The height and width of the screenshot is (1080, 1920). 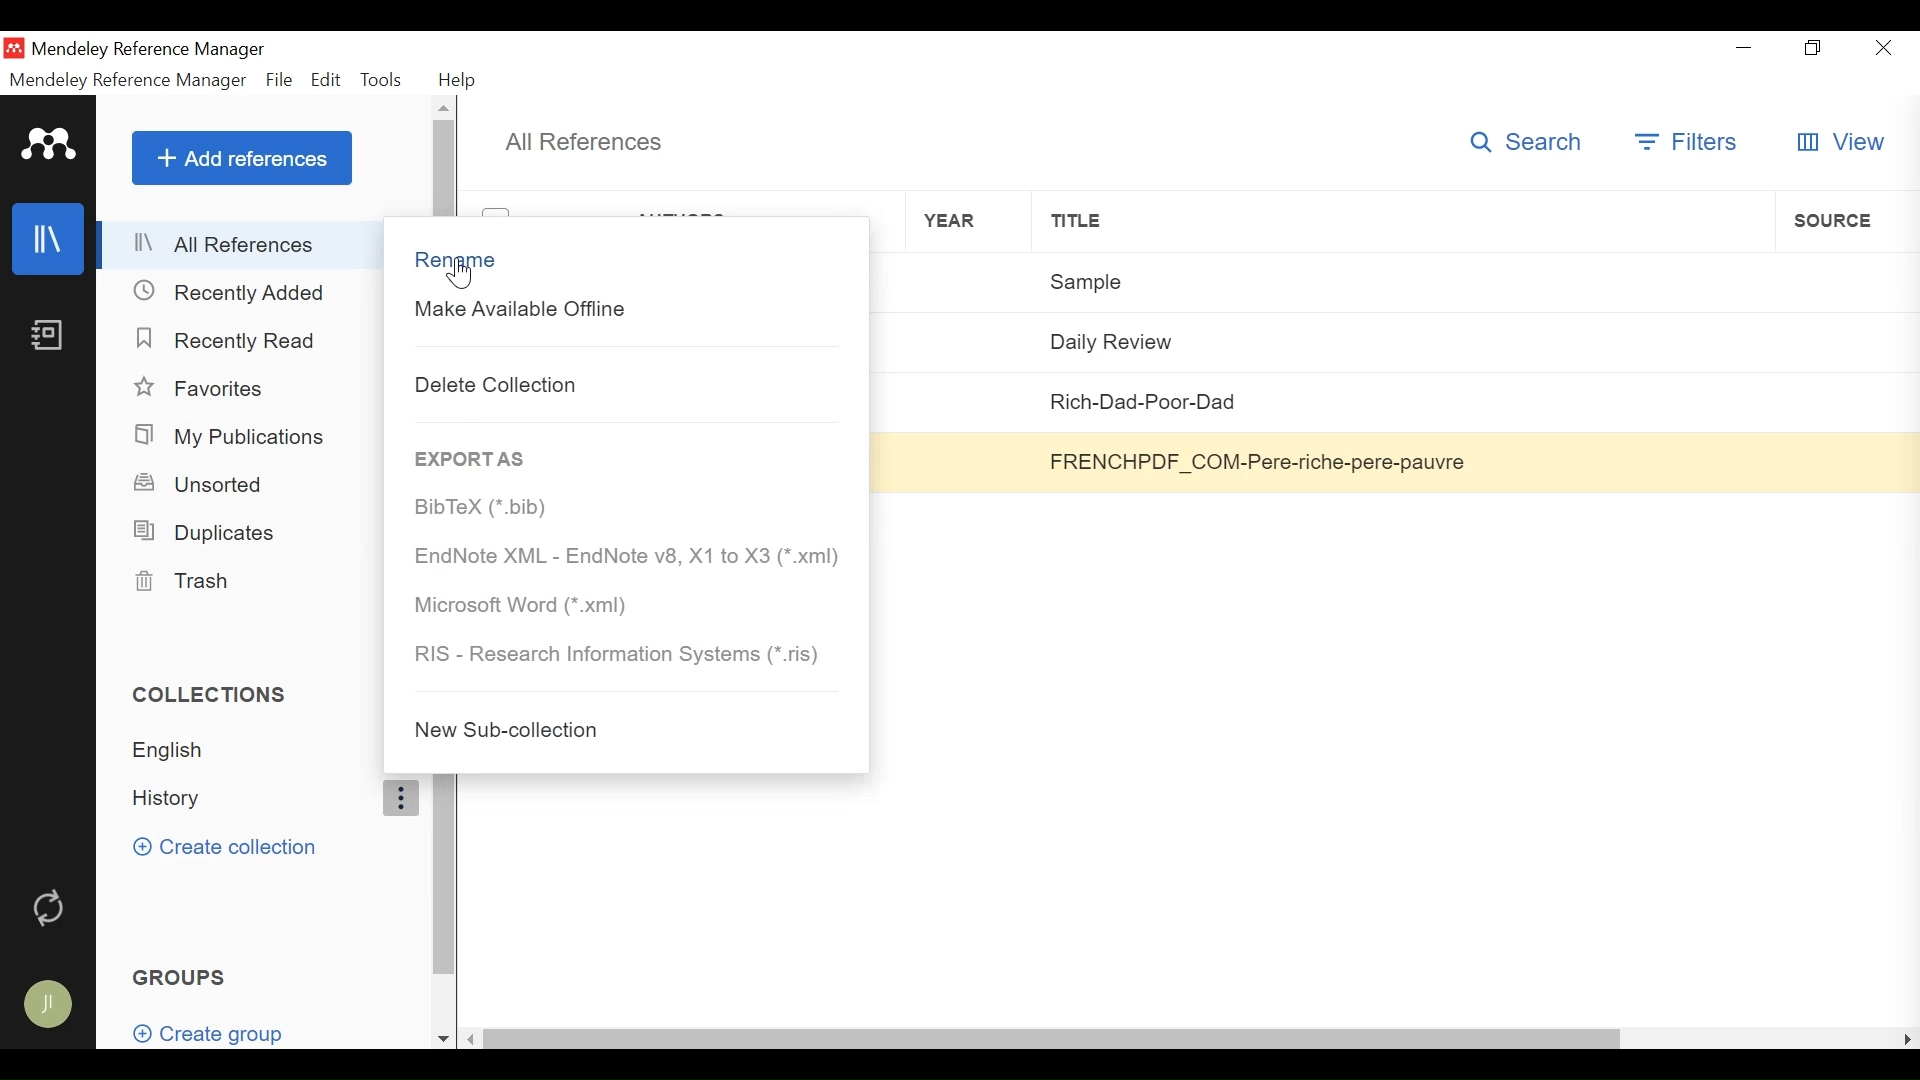 I want to click on Restore, so click(x=1814, y=49).